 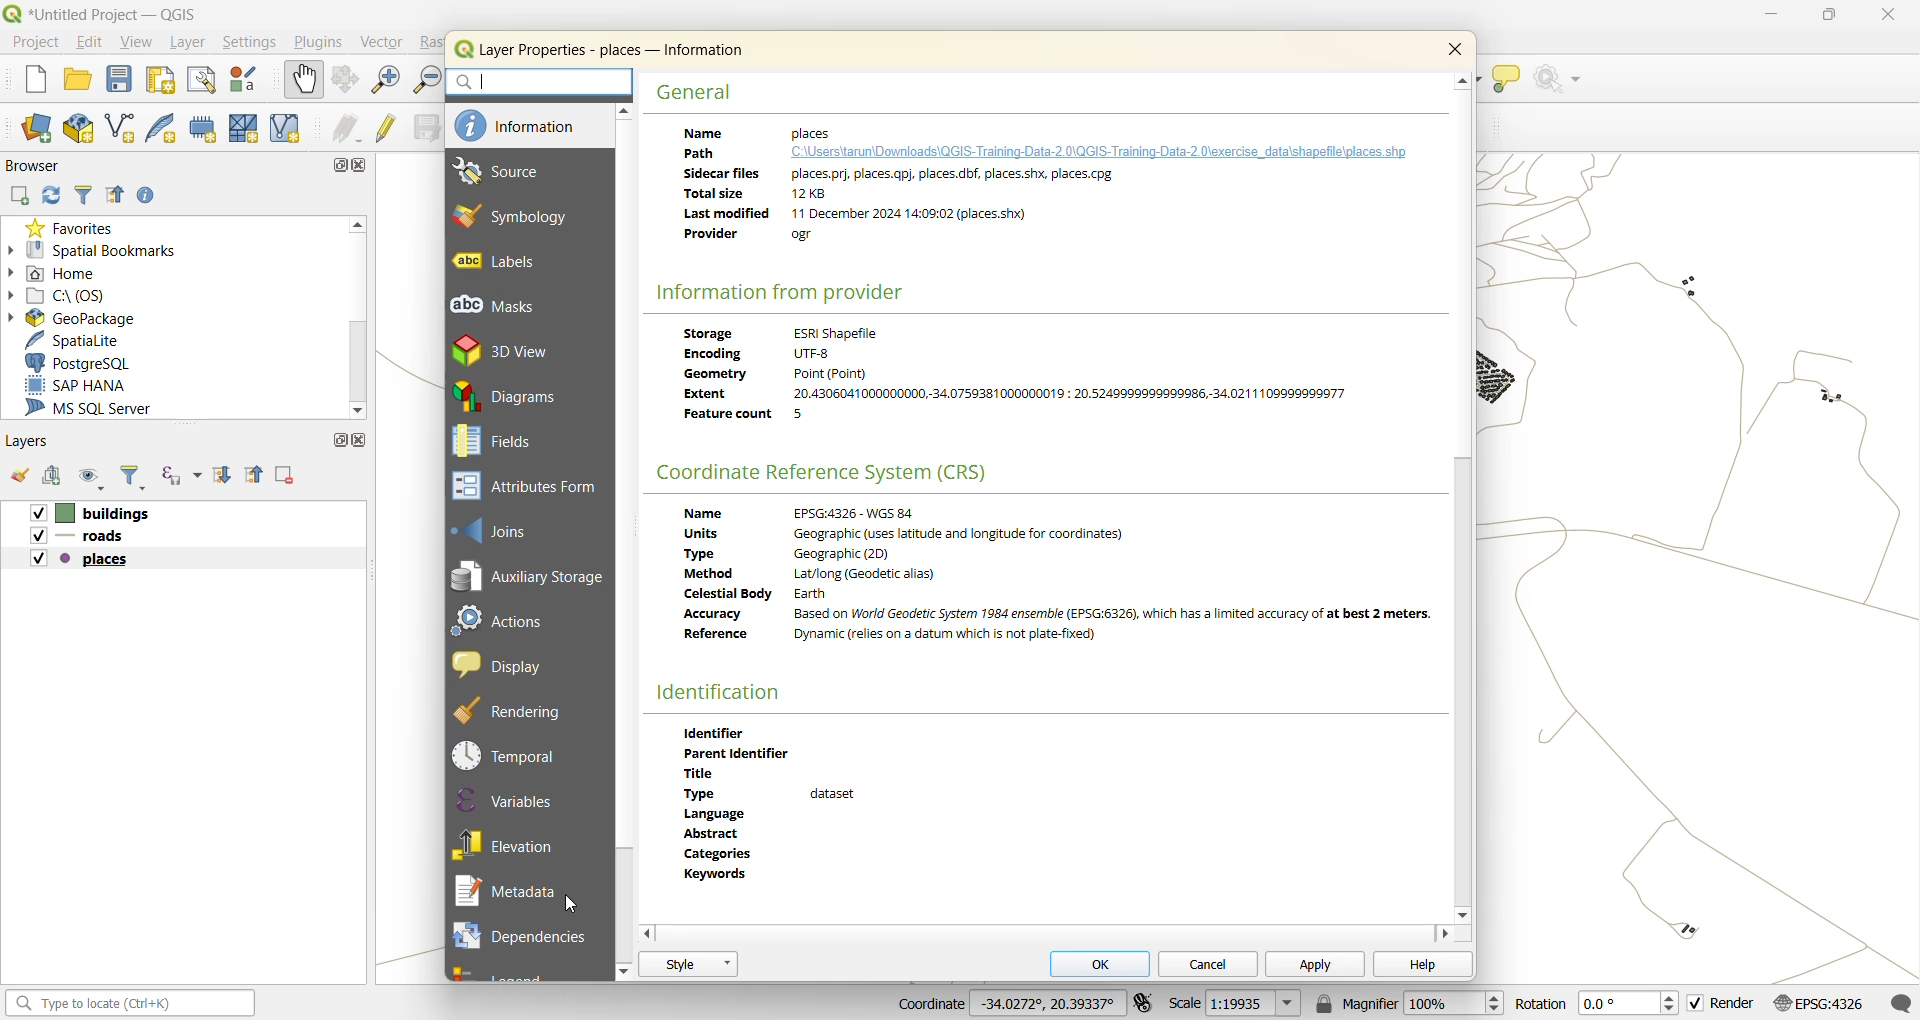 What do you see at coordinates (257, 477) in the screenshot?
I see `collapse all` at bounding box center [257, 477].